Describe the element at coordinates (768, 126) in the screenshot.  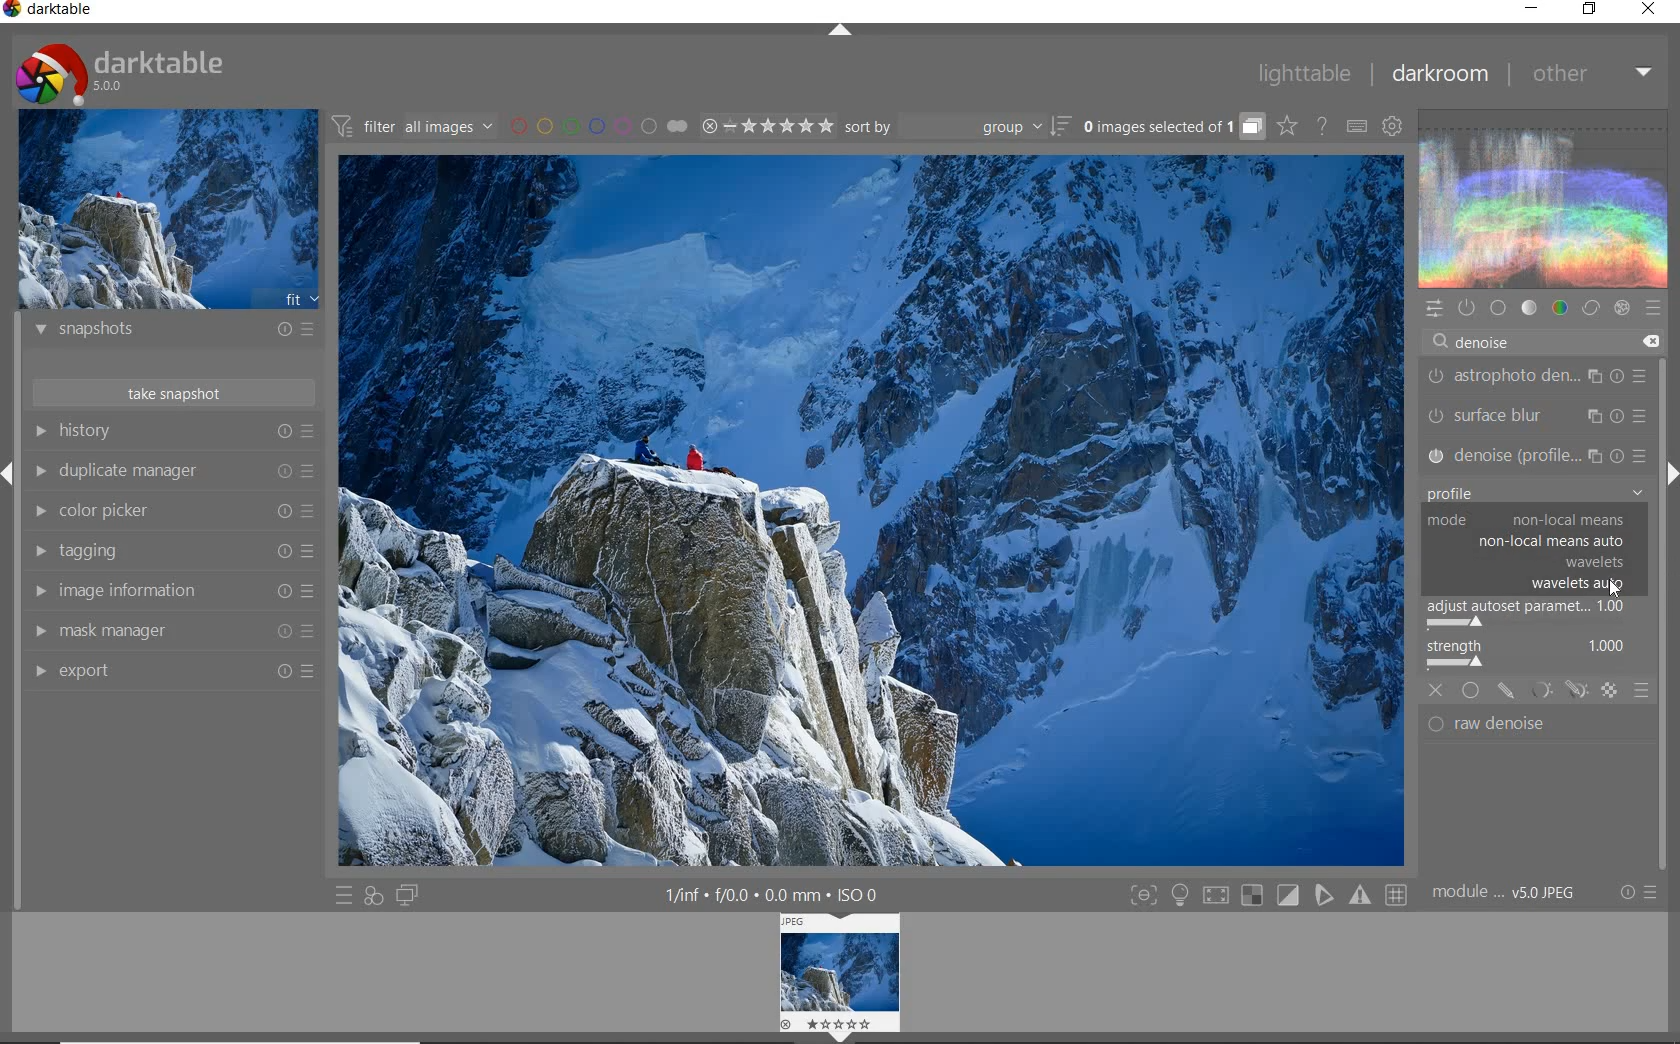
I see `range ratings for selected images` at that location.